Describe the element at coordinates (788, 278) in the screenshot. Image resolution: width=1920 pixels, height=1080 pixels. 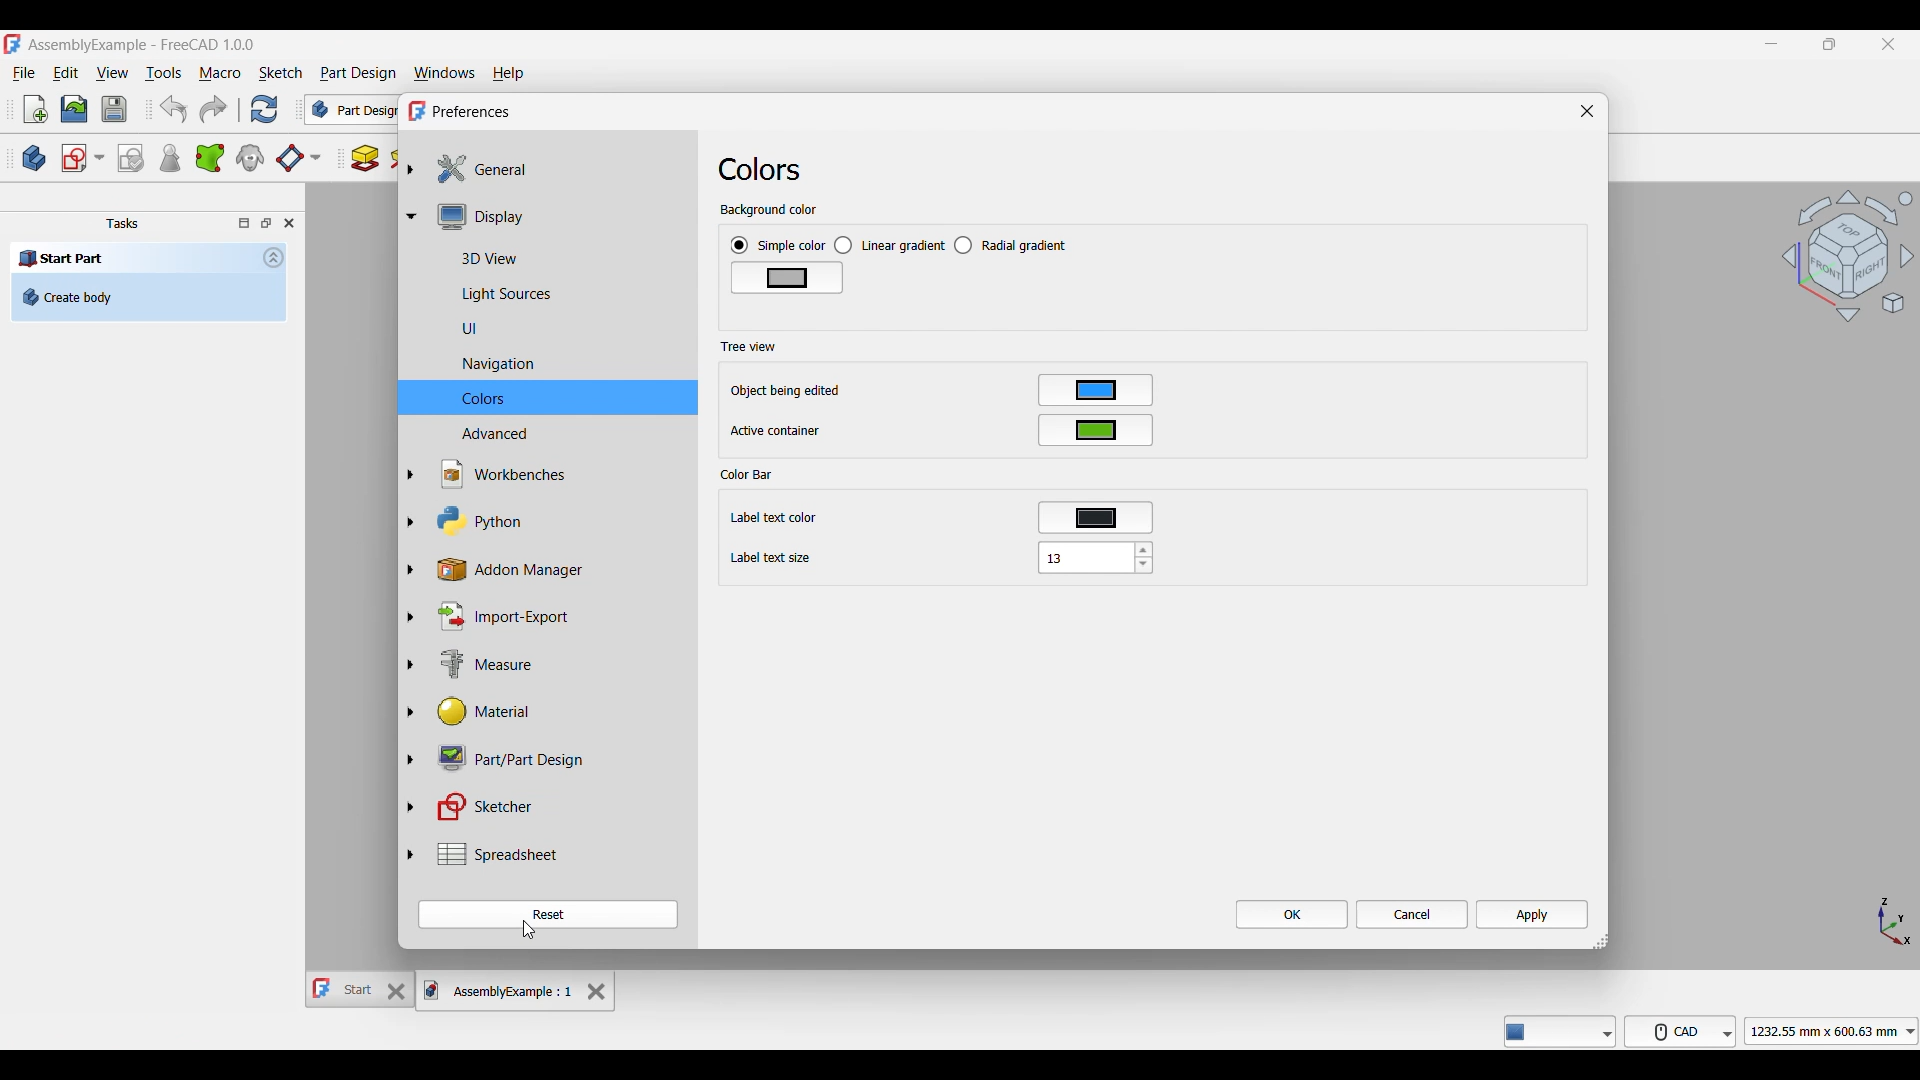
I see `Color setting for background color` at that location.